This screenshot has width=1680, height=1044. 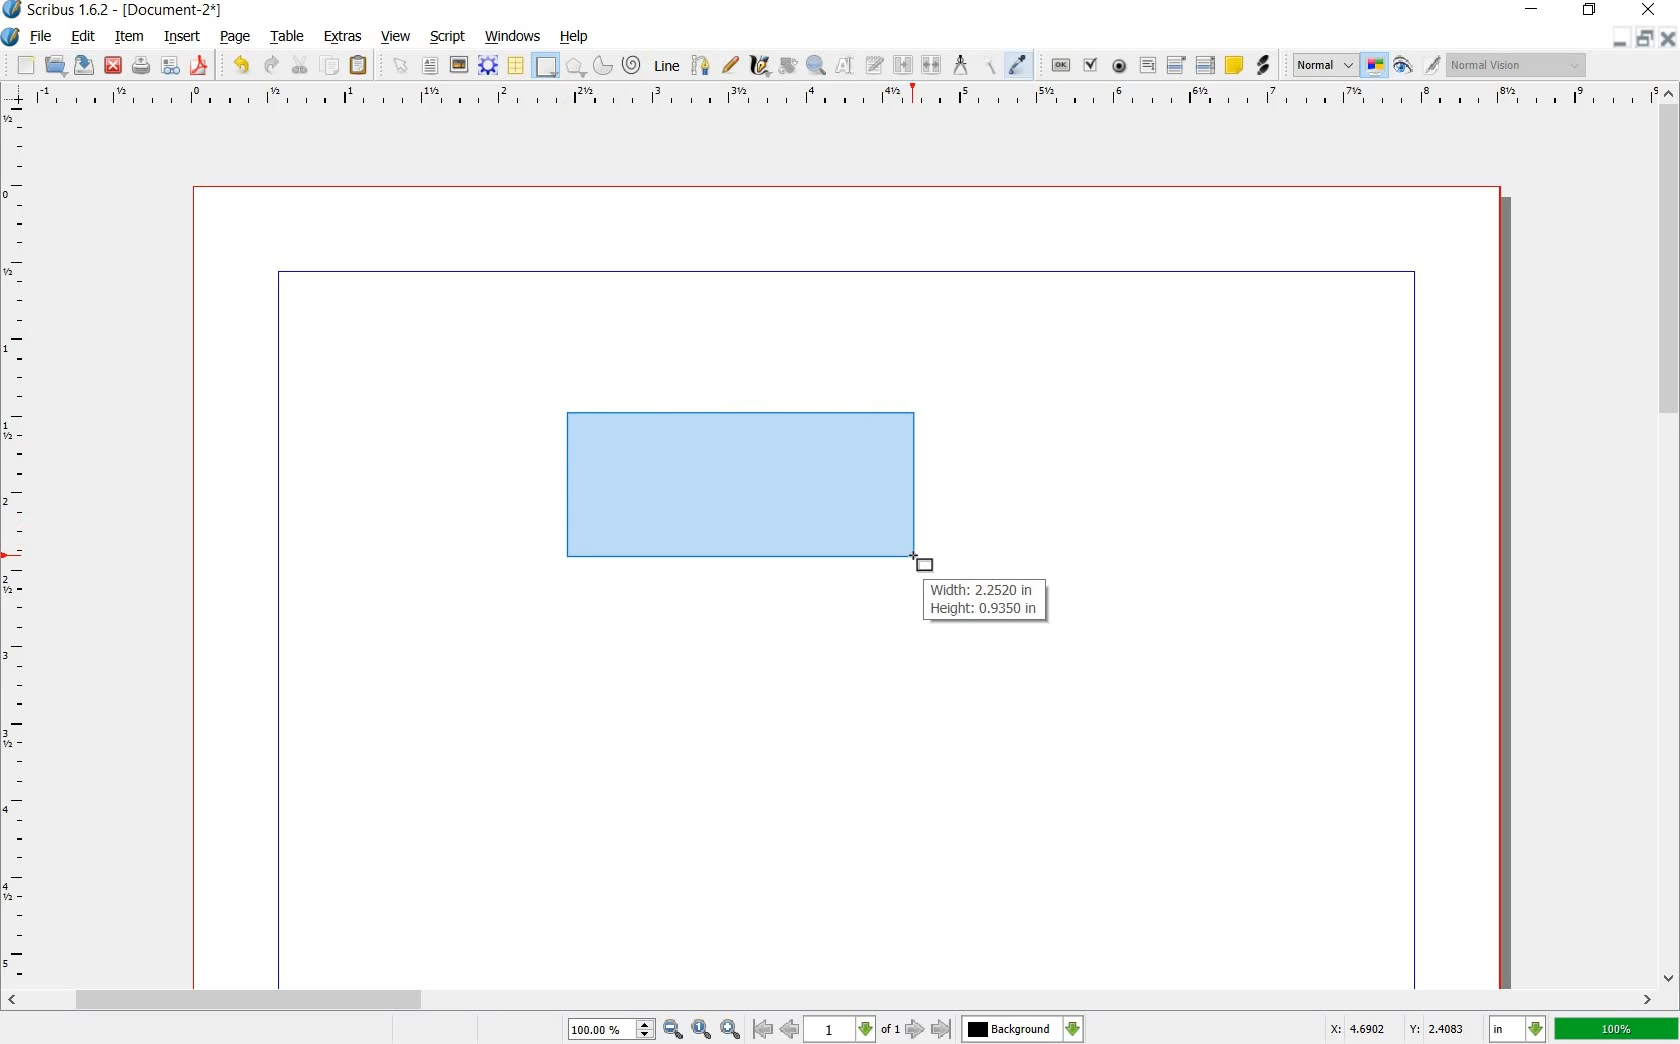 What do you see at coordinates (734, 488) in the screenshot?
I see `drawing shape` at bounding box center [734, 488].